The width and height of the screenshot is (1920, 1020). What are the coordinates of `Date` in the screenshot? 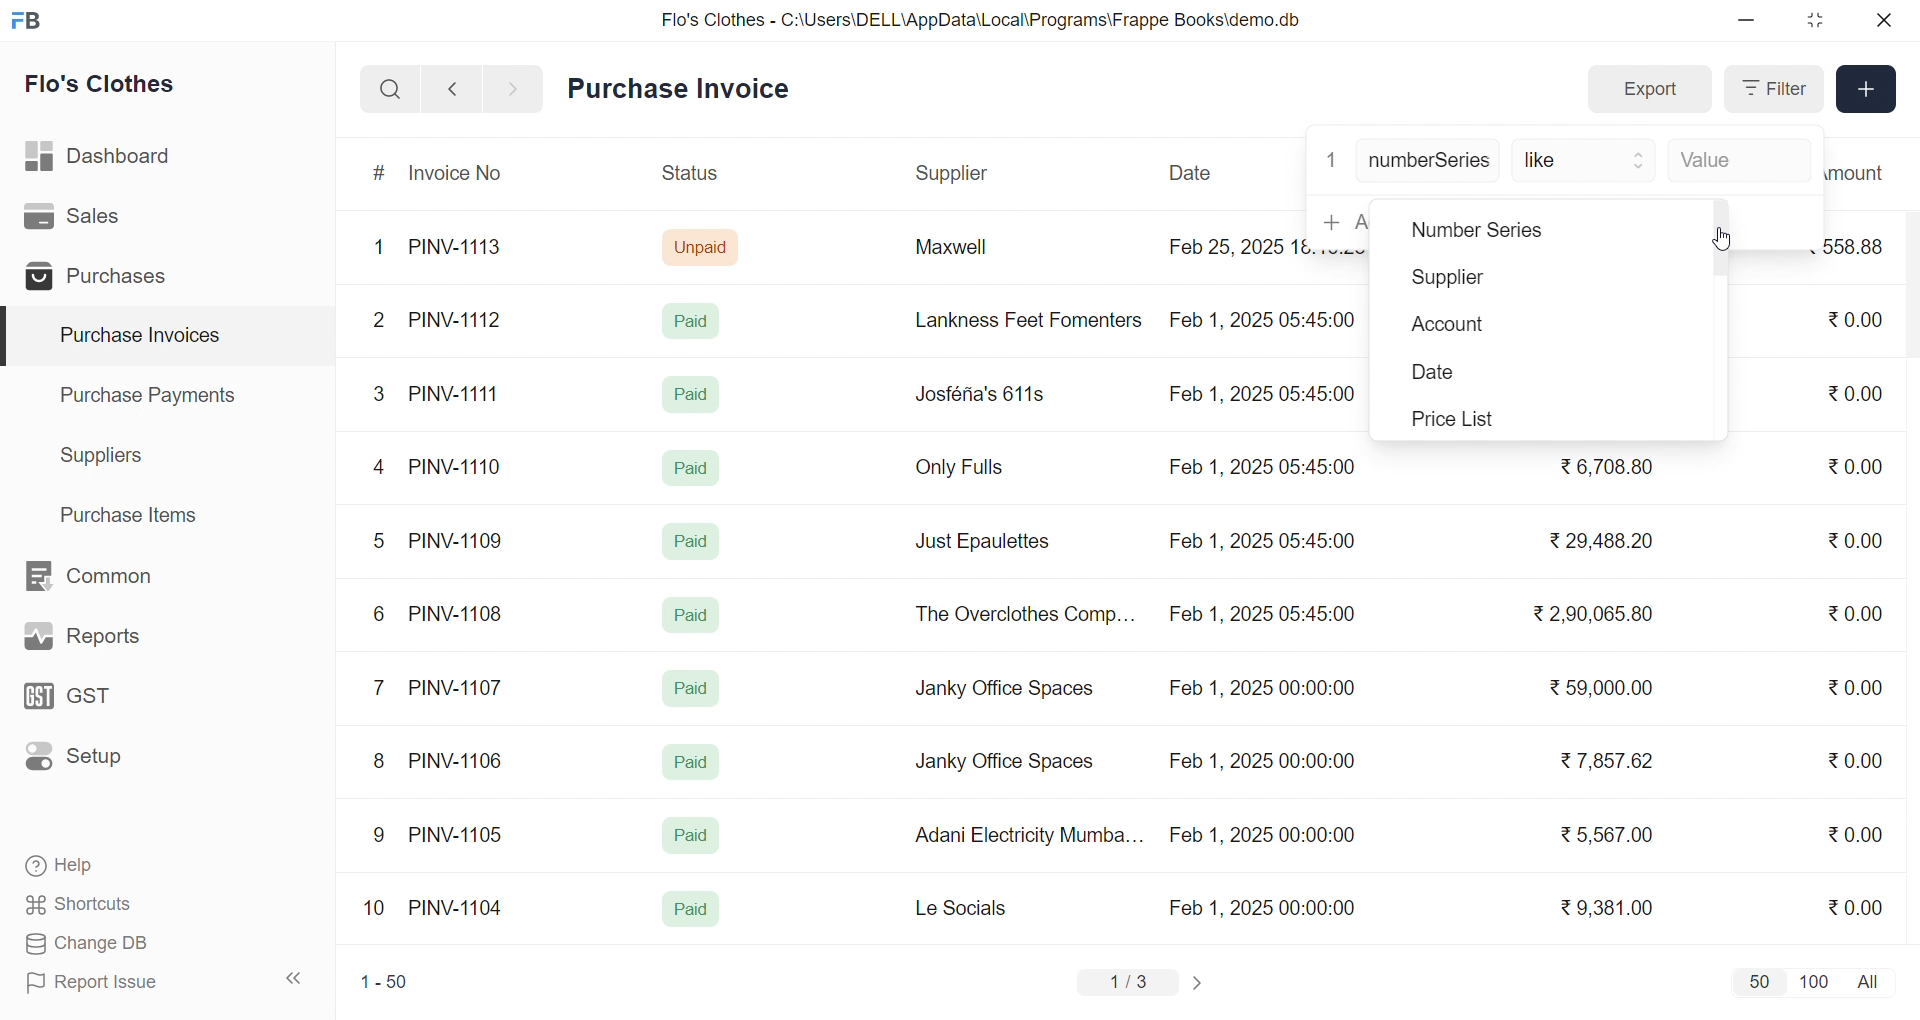 It's located at (1193, 173).